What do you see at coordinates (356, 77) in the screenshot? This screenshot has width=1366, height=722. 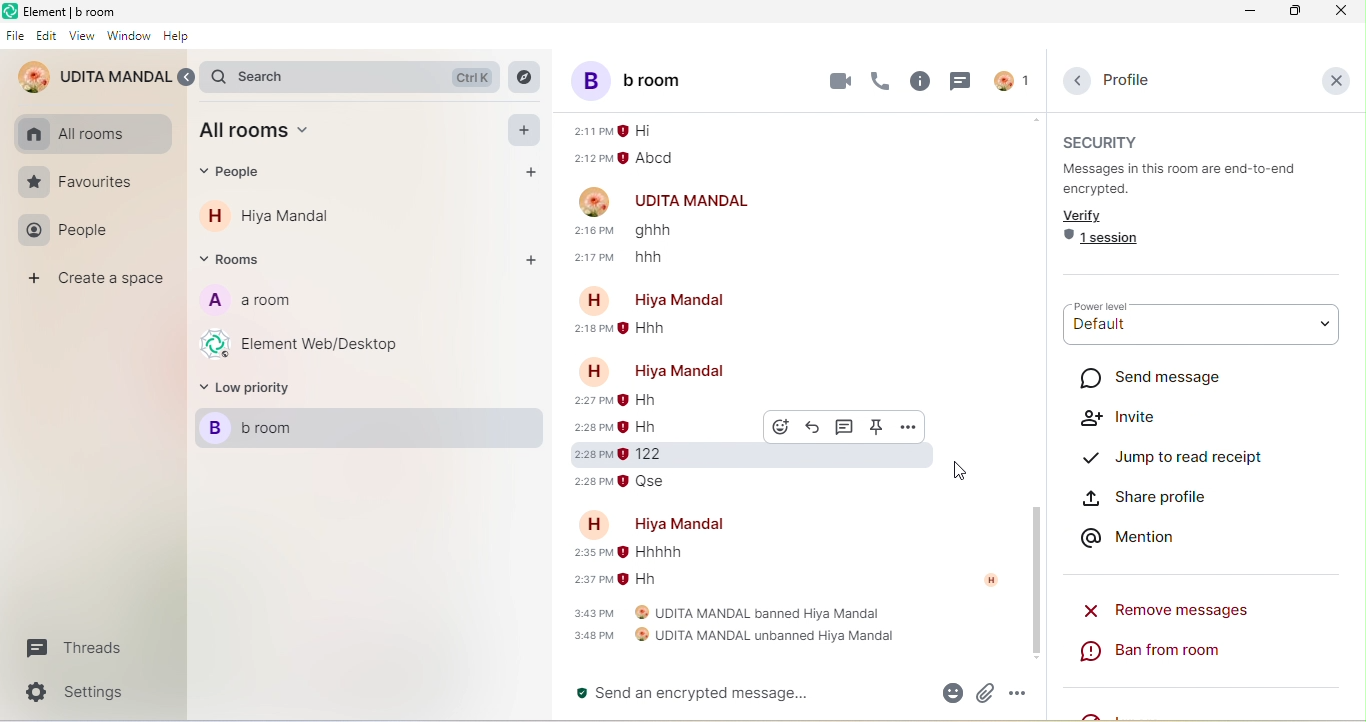 I see `search` at bounding box center [356, 77].